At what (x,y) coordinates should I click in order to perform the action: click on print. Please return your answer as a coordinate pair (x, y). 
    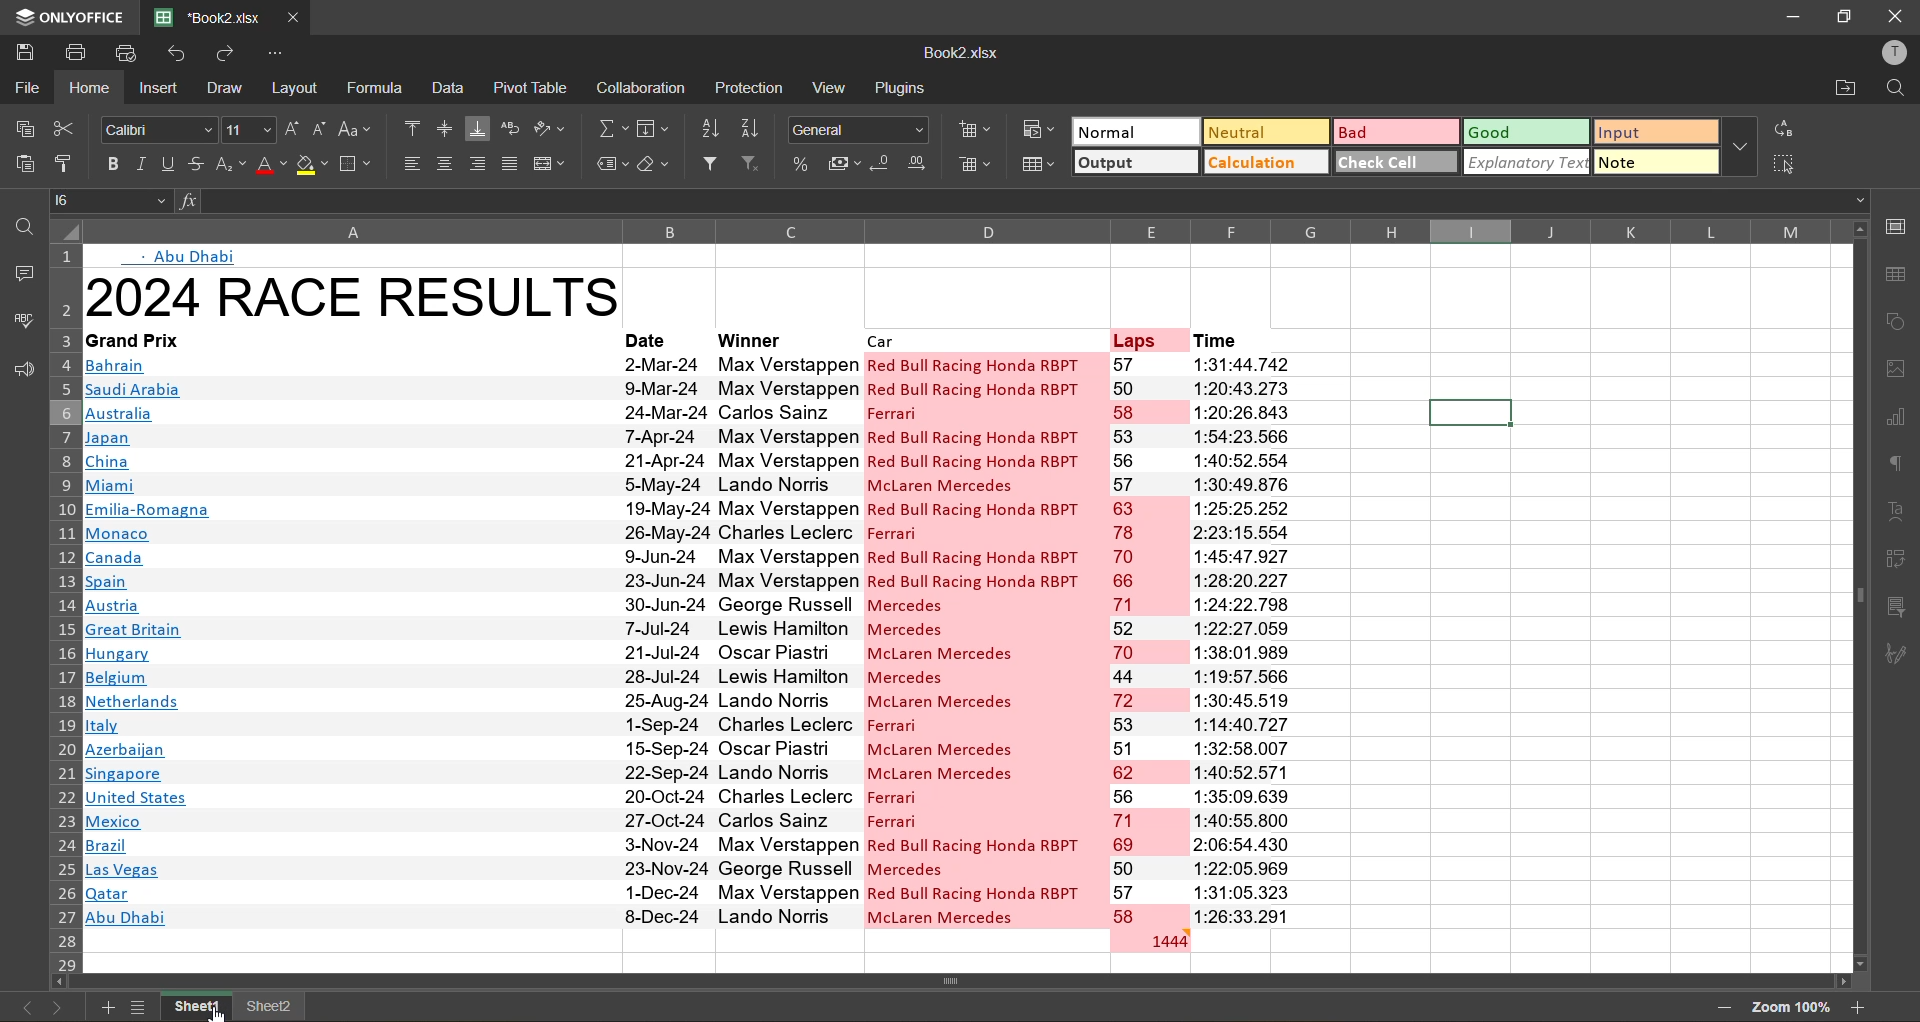
    Looking at the image, I should click on (74, 53).